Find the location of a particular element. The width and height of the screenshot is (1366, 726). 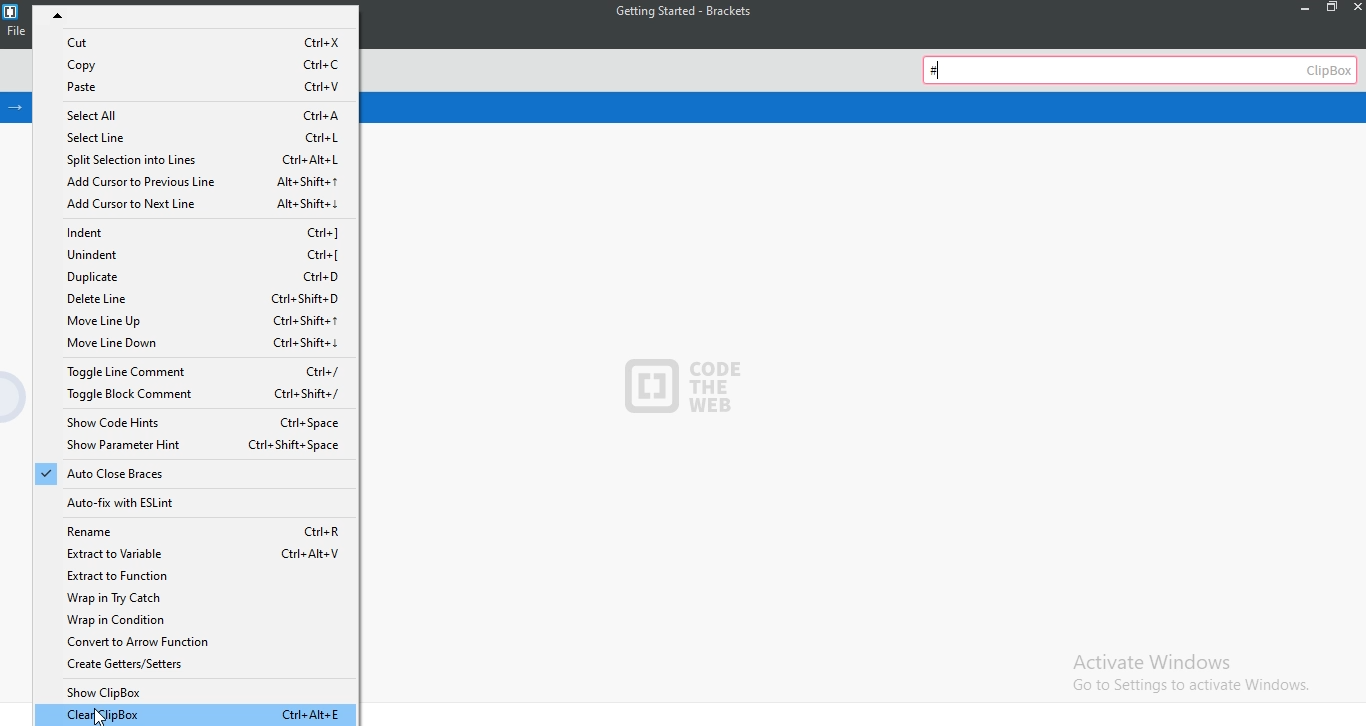

cursor  is located at coordinates (94, 715).